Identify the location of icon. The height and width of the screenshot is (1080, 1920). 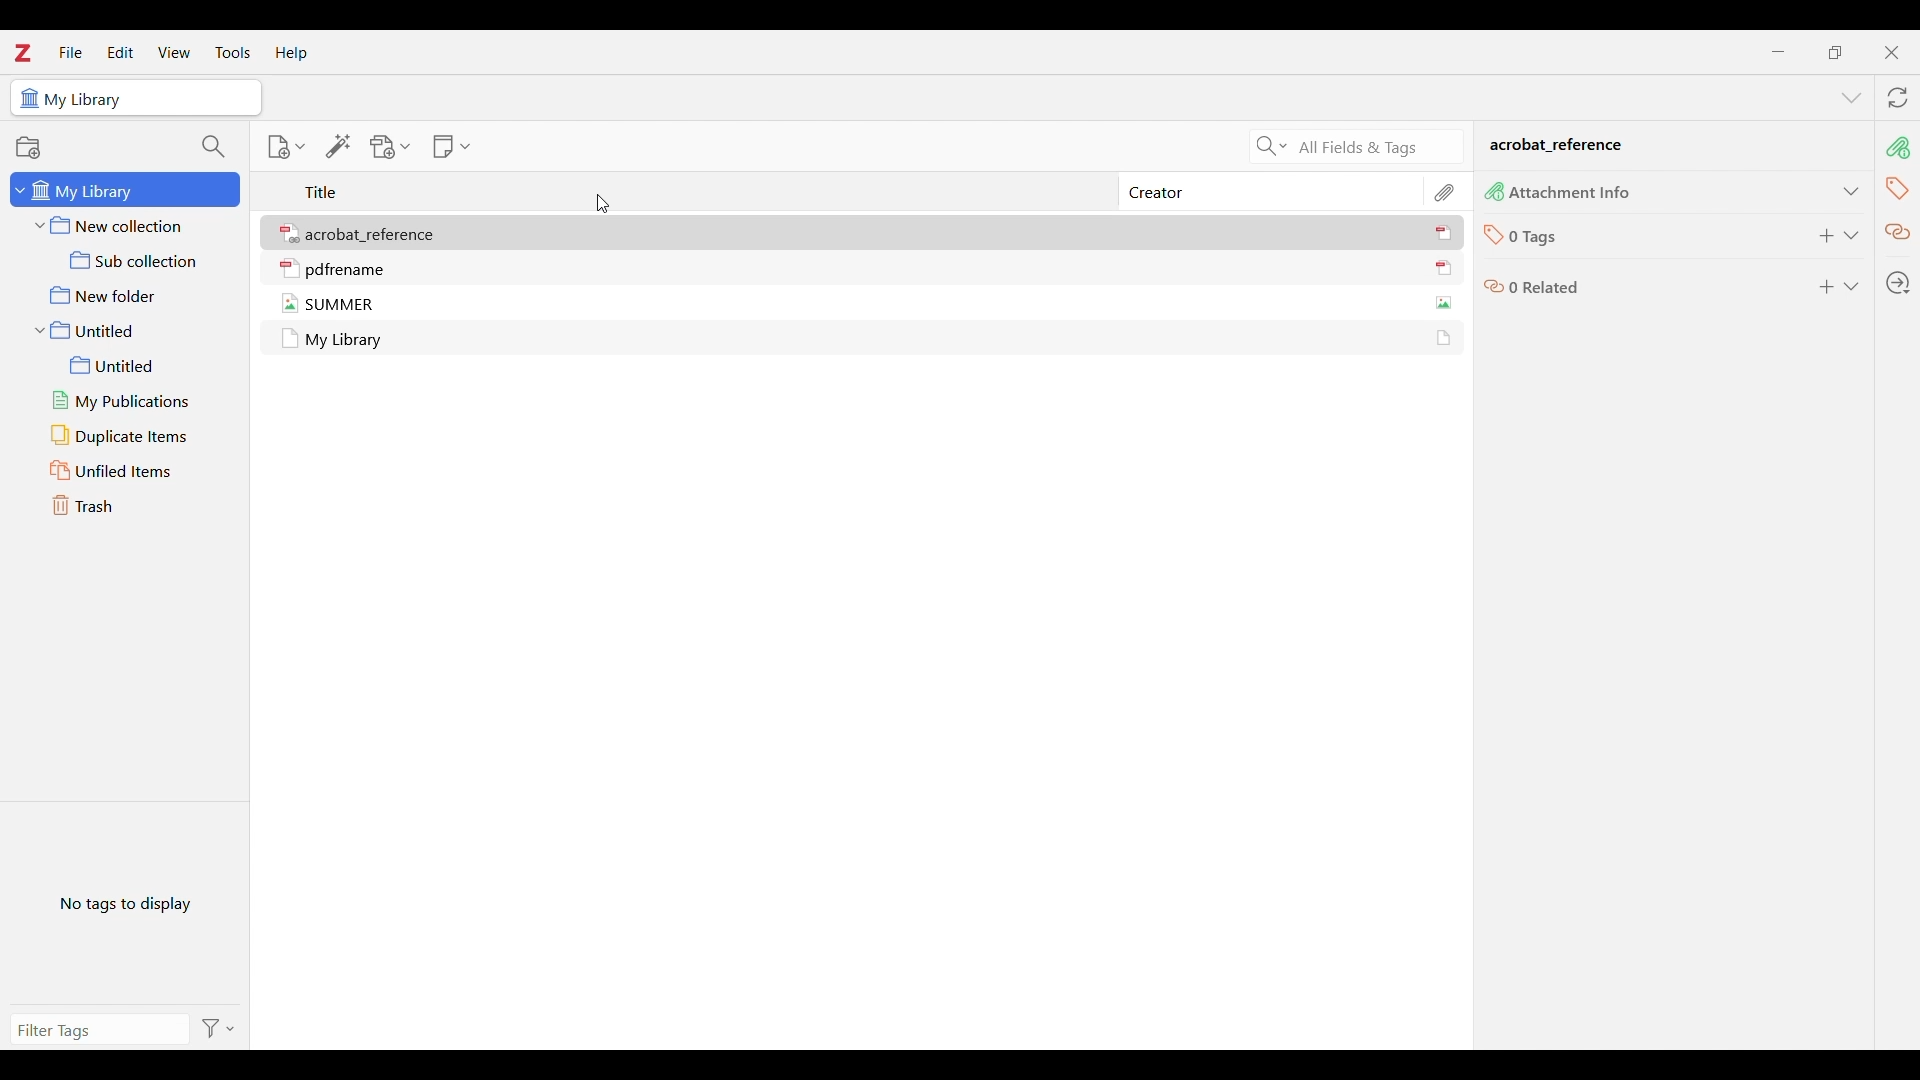
(290, 235).